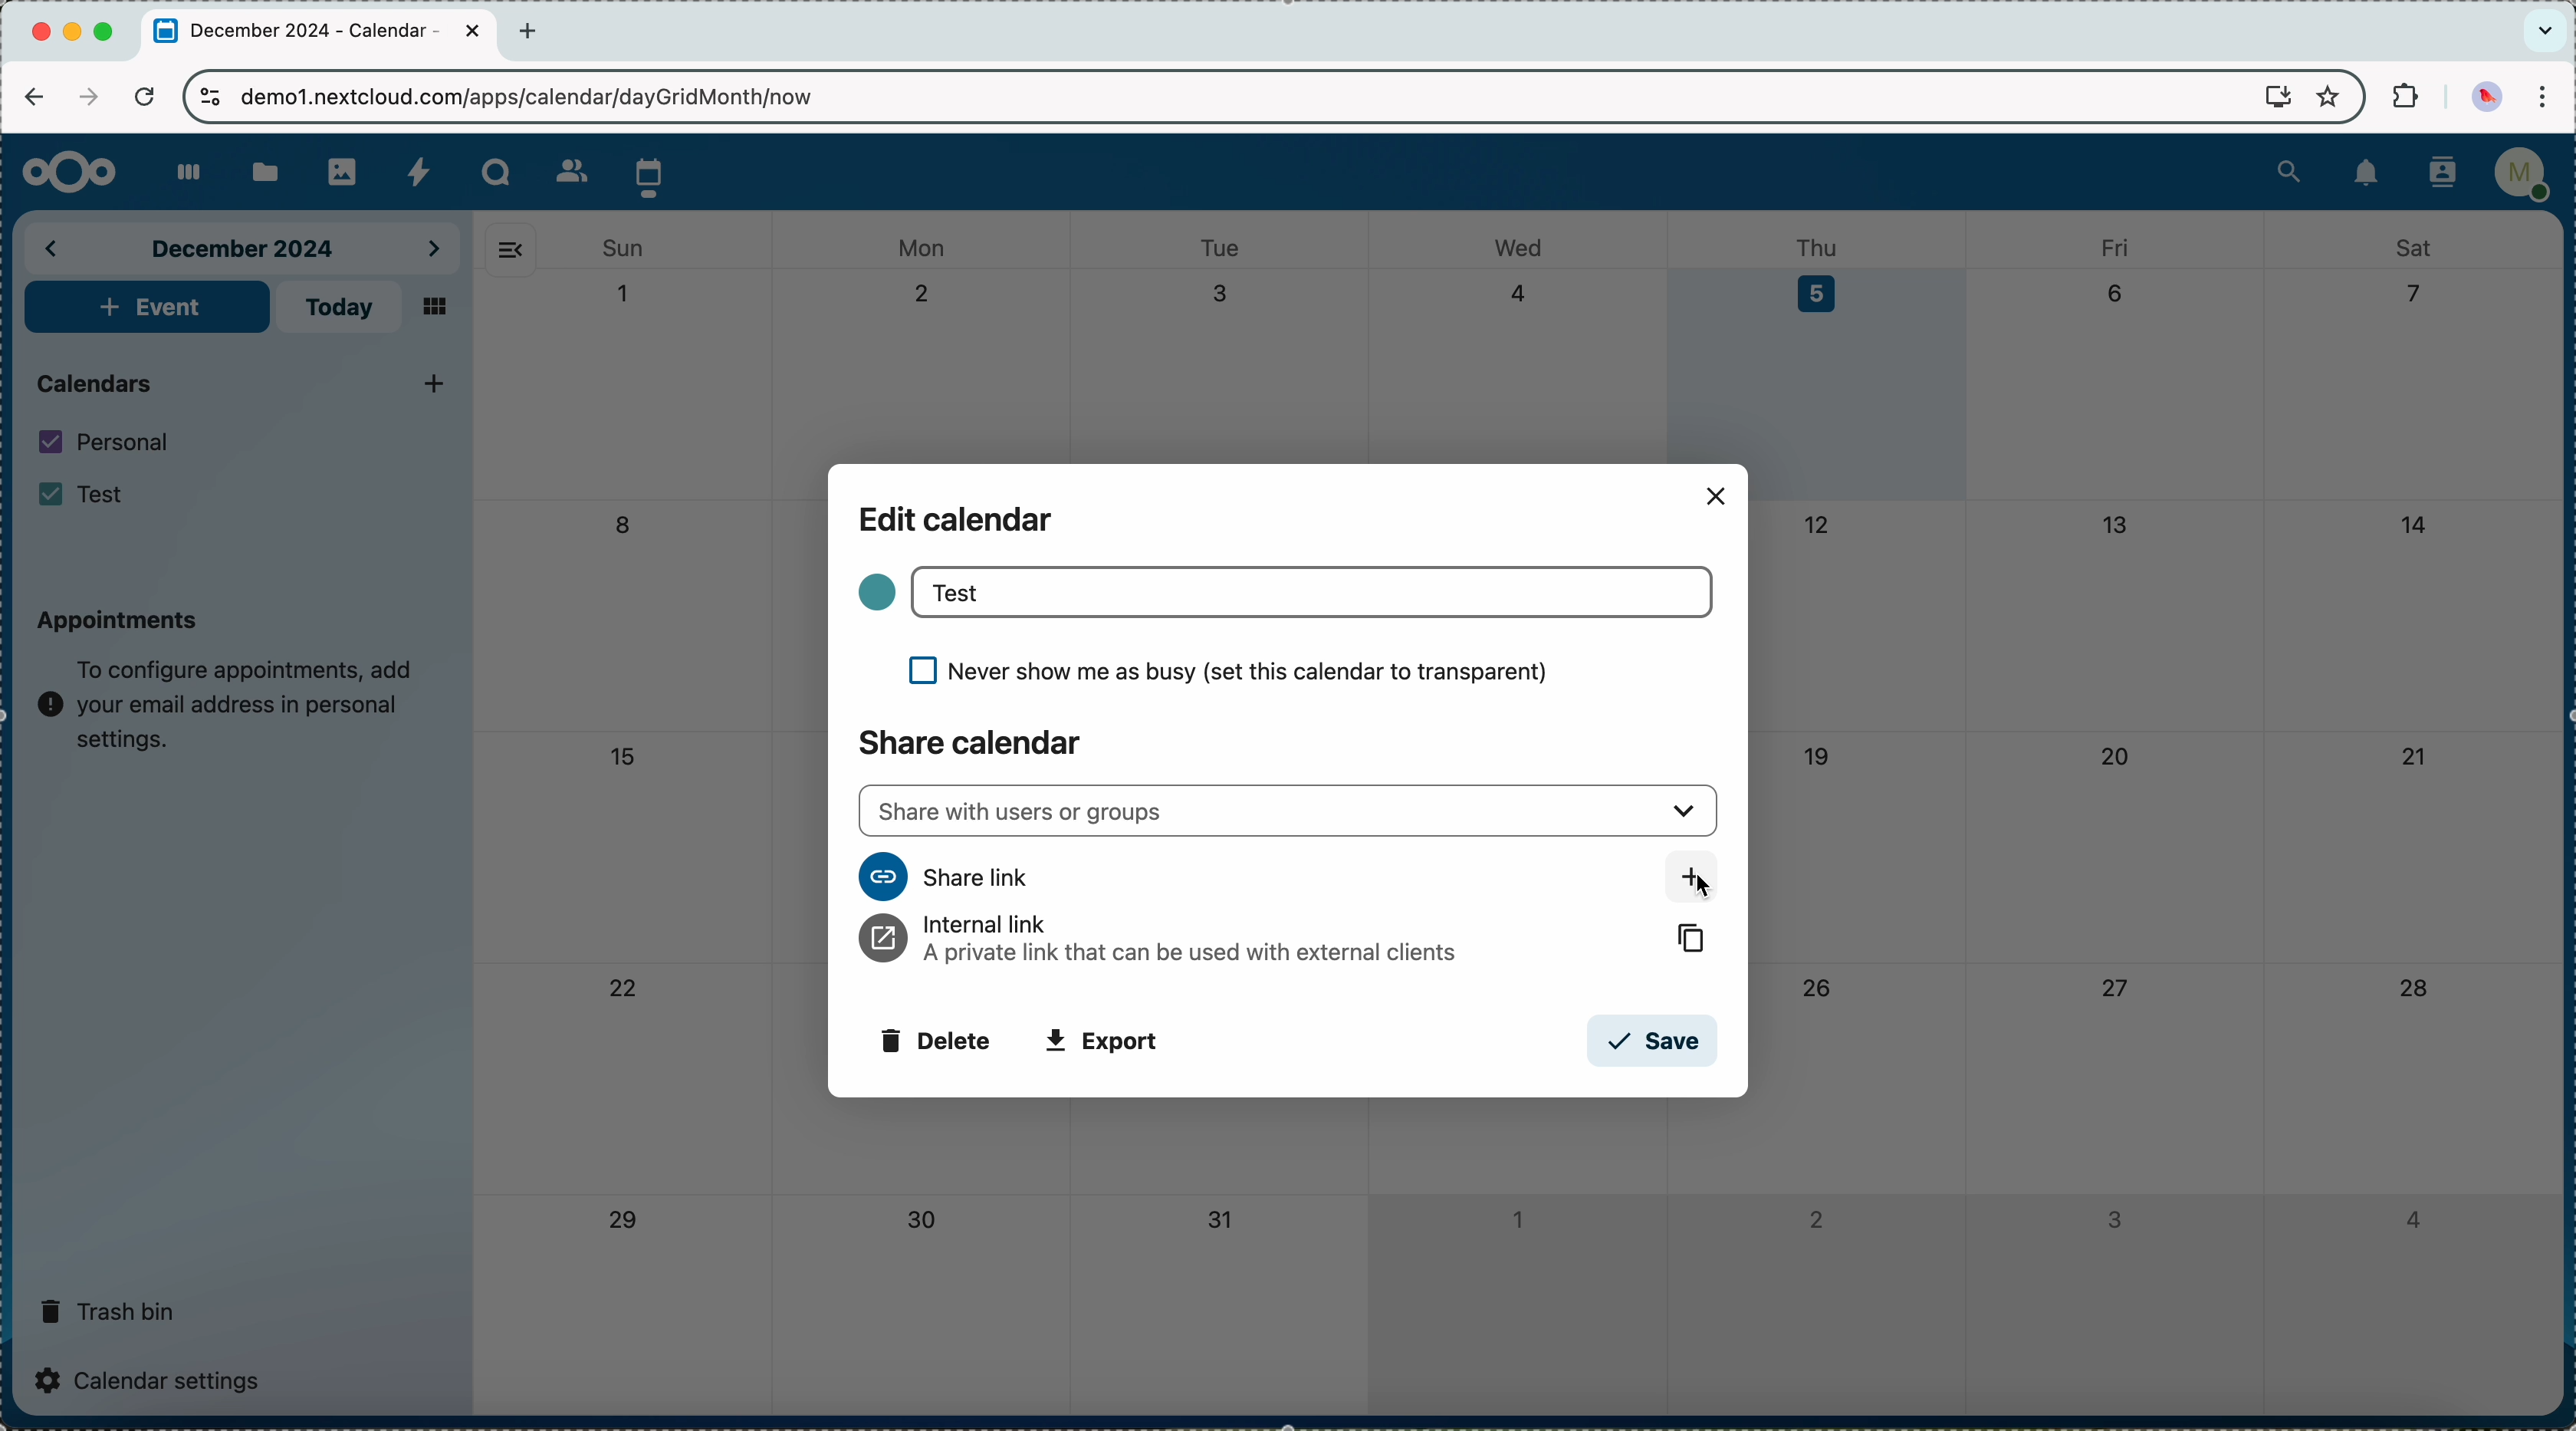  What do you see at coordinates (2421, 521) in the screenshot?
I see `14` at bounding box center [2421, 521].